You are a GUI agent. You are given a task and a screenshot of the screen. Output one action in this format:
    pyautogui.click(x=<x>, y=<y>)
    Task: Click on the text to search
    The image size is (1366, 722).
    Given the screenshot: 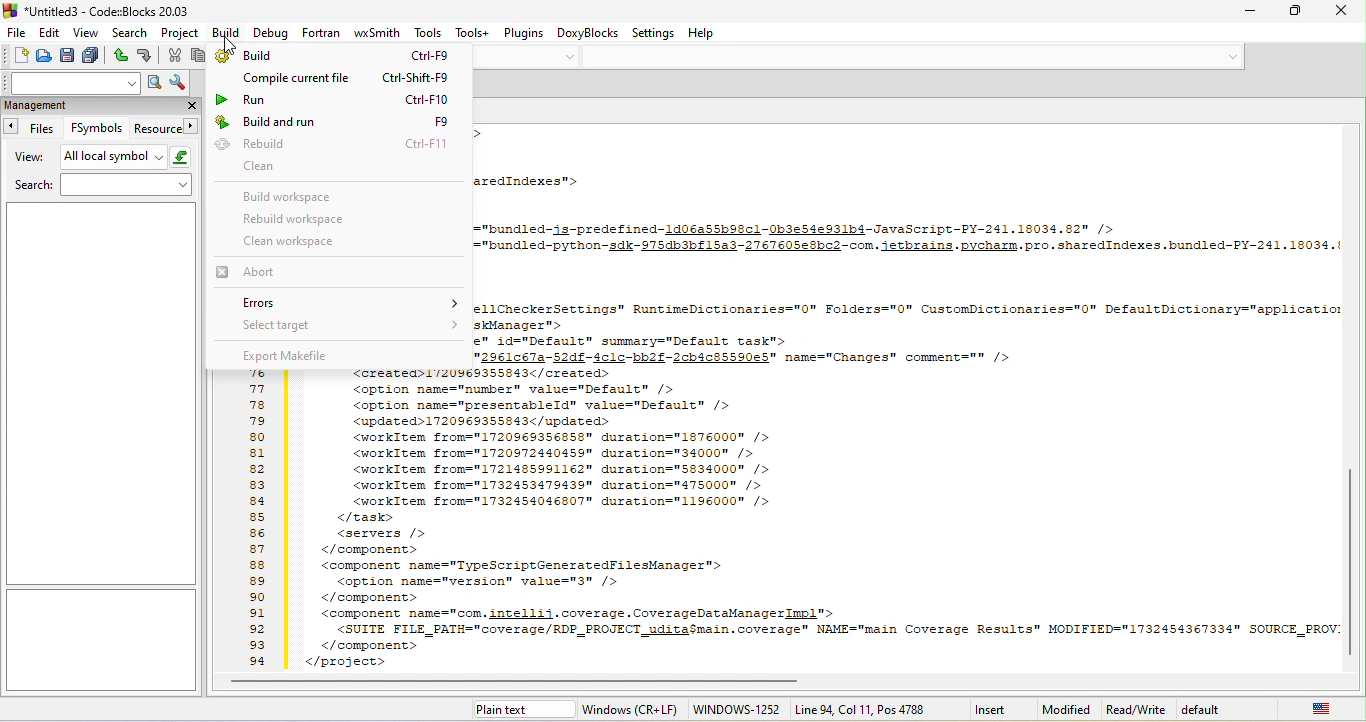 What is the action you would take?
    pyautogui.click(x=70, y=82)
    